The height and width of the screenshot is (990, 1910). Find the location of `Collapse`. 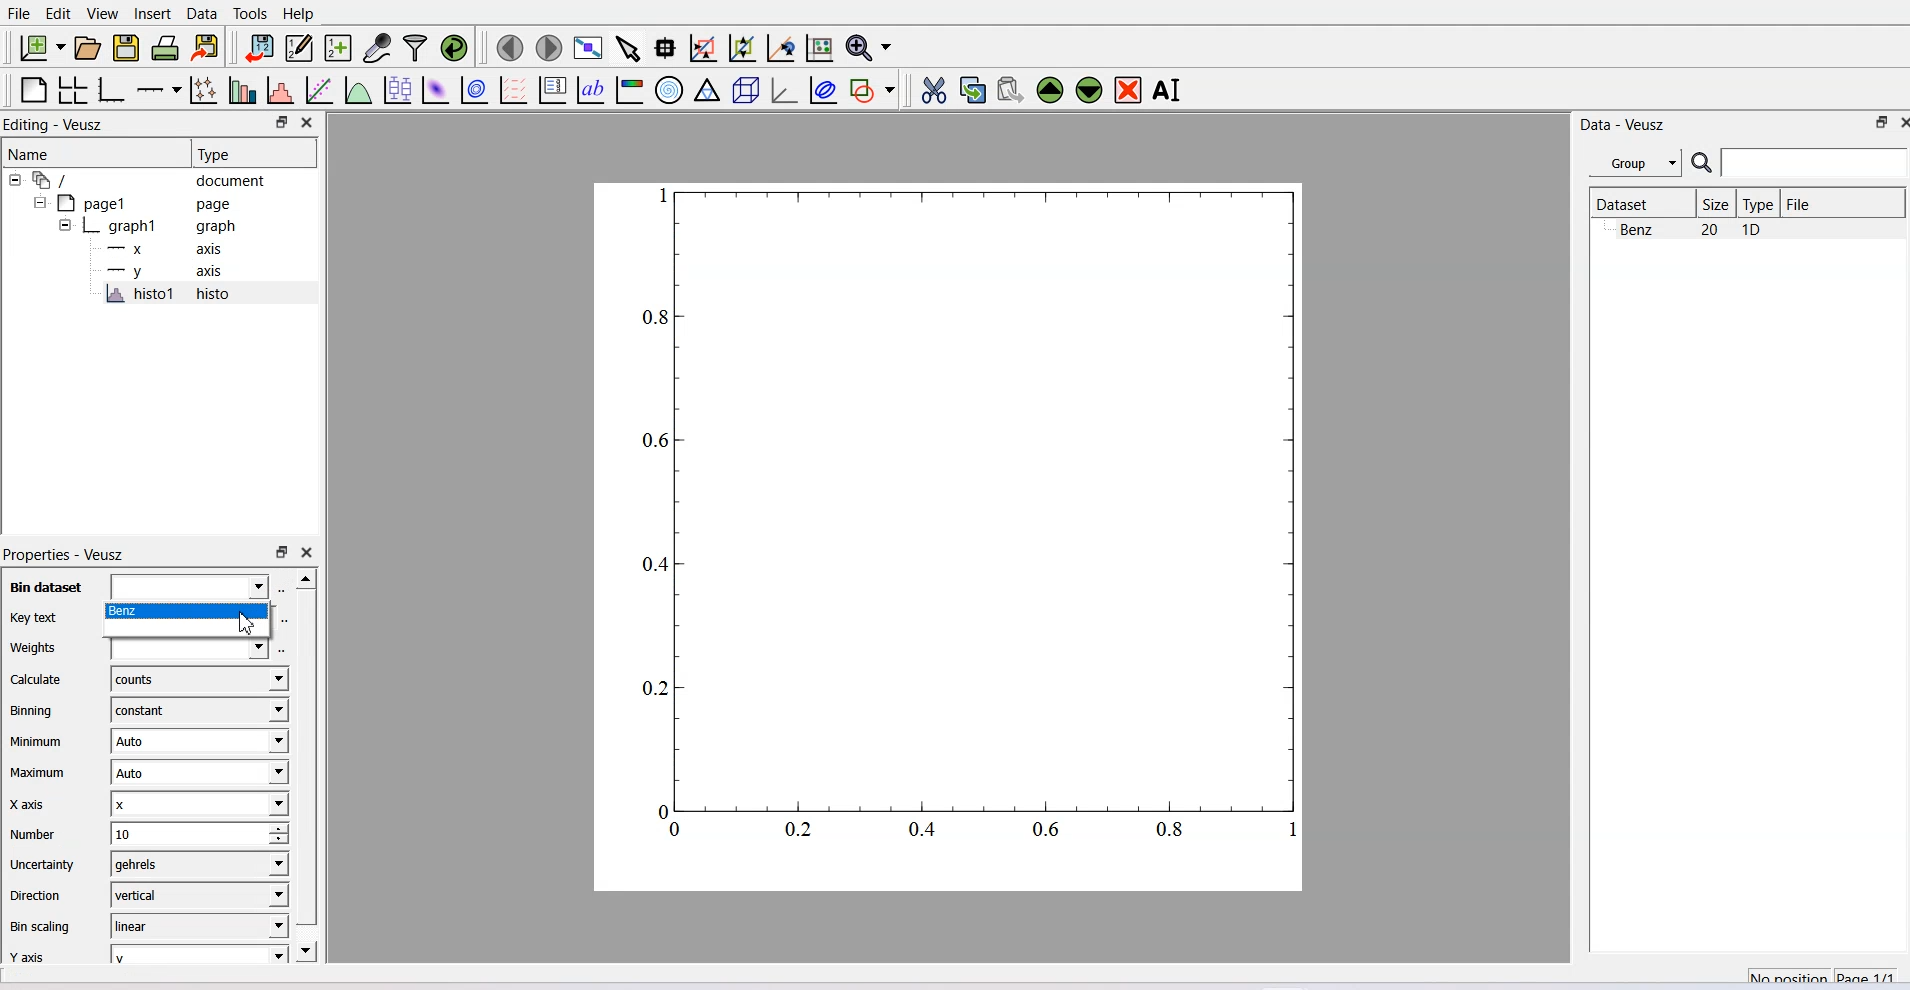

Collapse is located at coordinates (17, 180).